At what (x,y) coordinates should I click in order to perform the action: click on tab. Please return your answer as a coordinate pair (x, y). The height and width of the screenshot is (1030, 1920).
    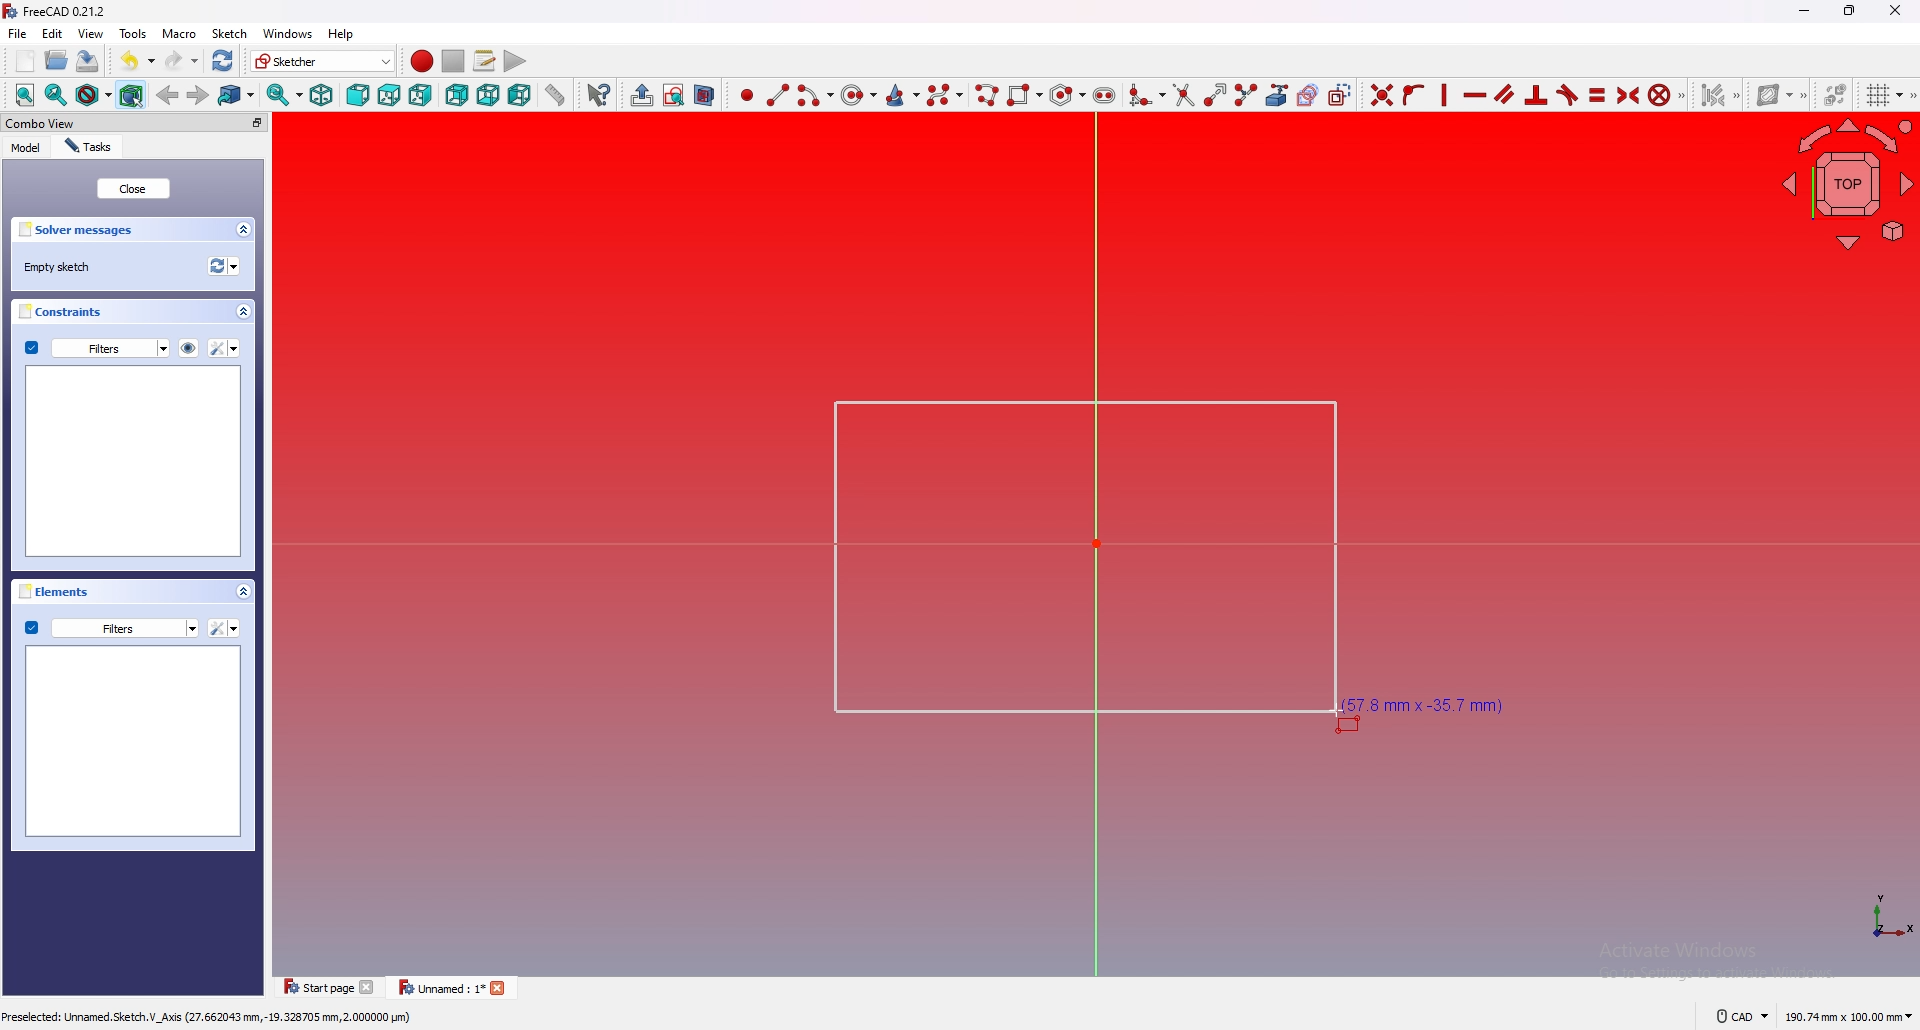
    Looking at the image, I should click on (330, 987).